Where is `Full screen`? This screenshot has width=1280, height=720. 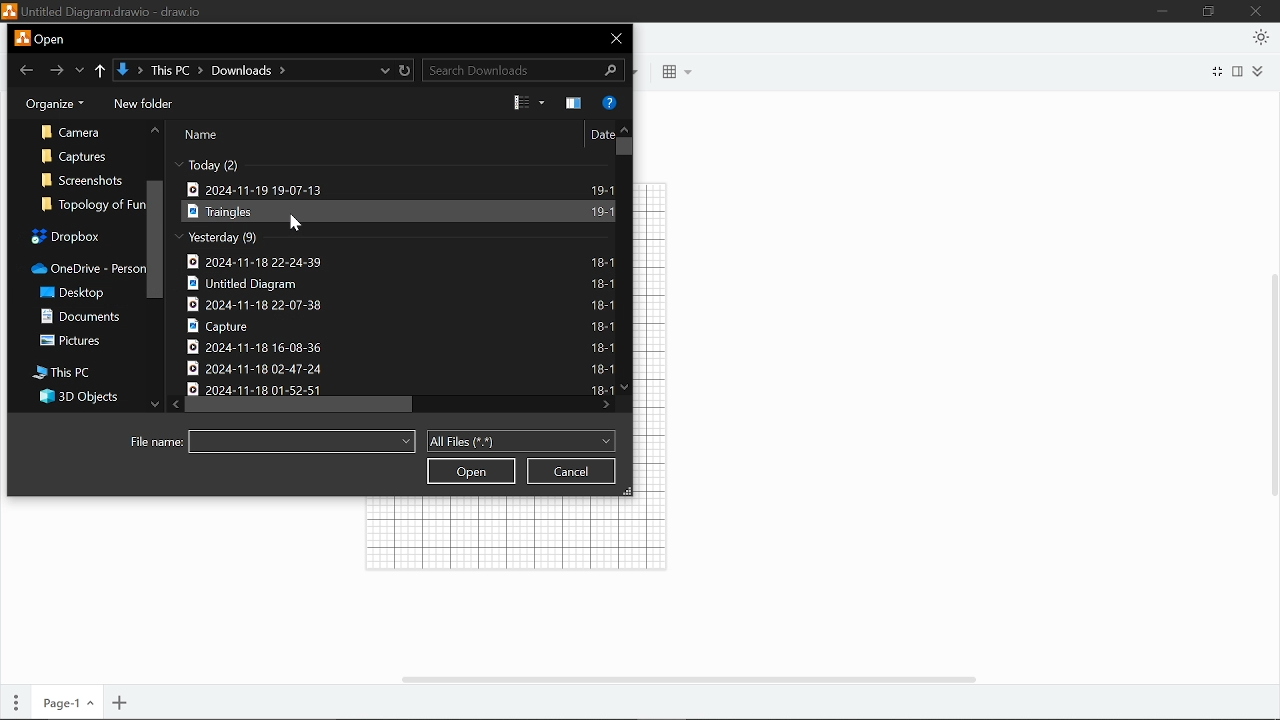 Full screen is located at coordinates (1216, 73).